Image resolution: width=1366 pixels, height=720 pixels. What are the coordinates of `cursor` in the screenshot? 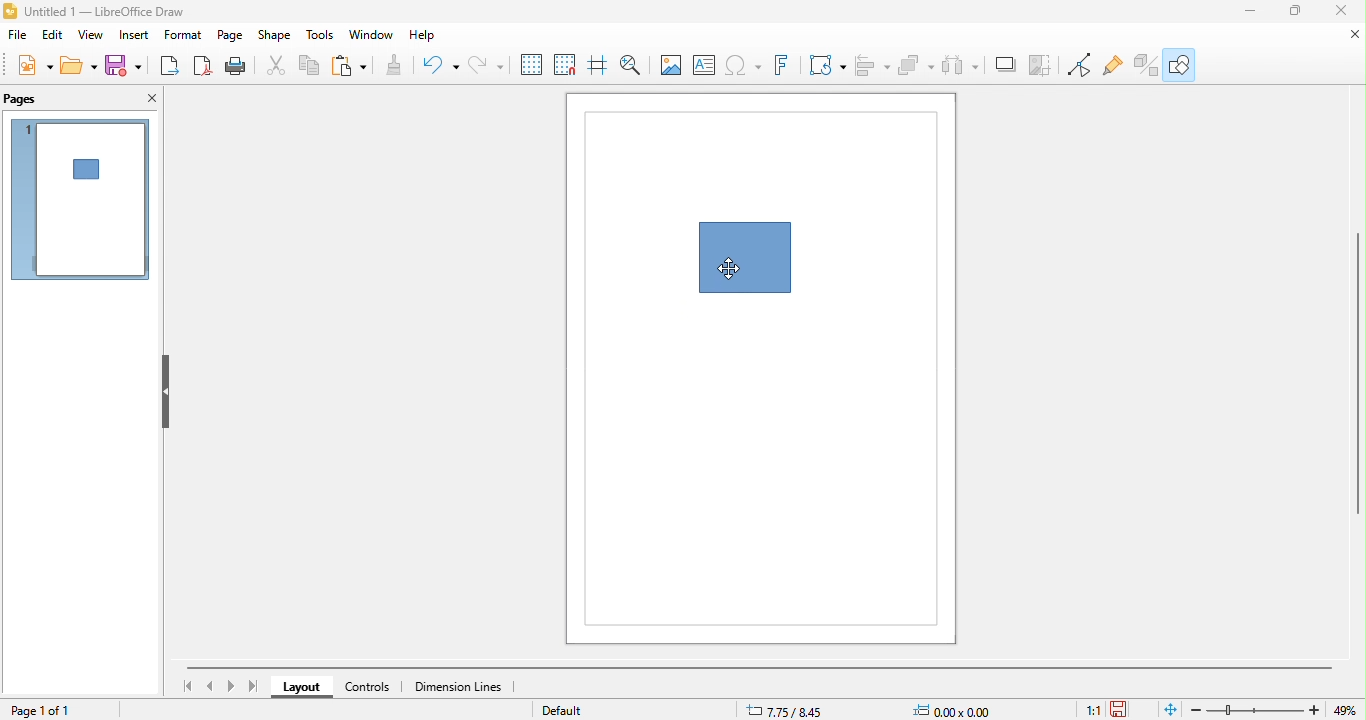 It's located at (729, 268).